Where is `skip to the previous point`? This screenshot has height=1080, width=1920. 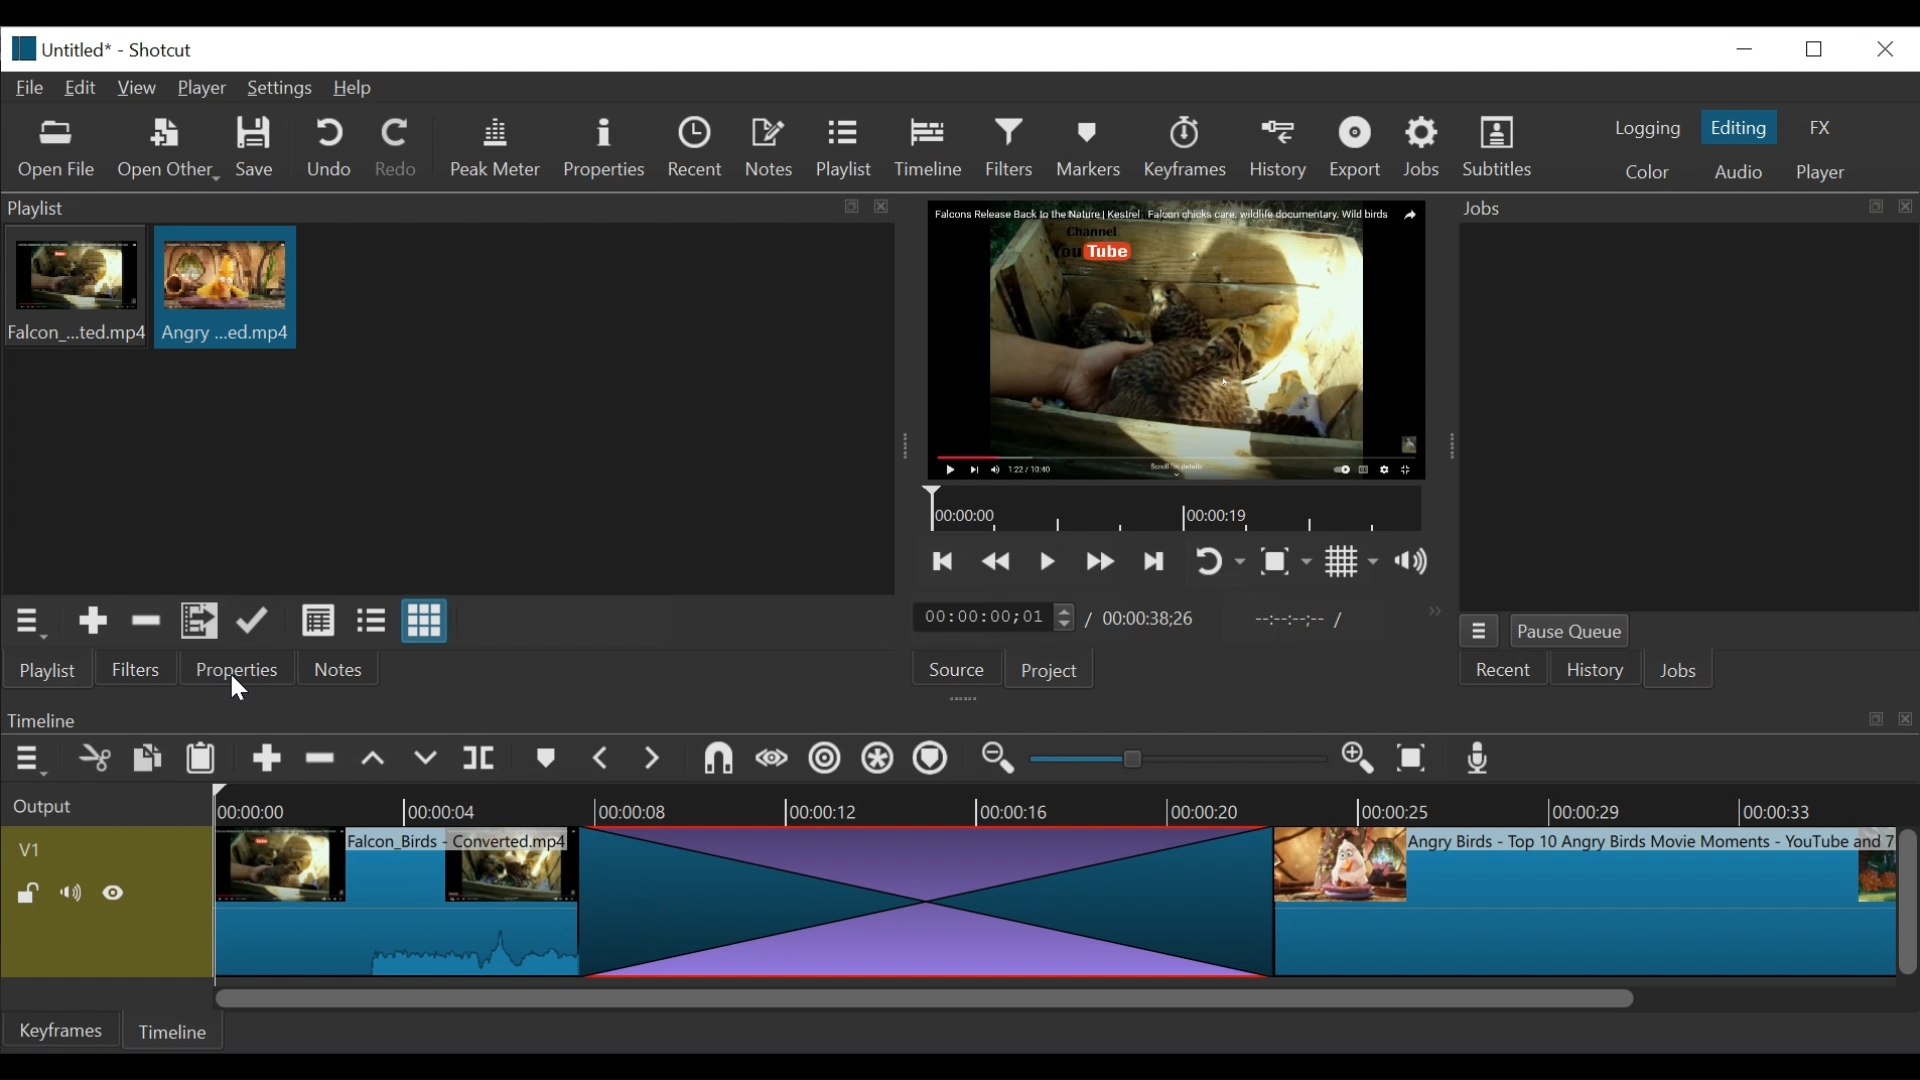
skip to the previous point is located at coordinates (943, 562).